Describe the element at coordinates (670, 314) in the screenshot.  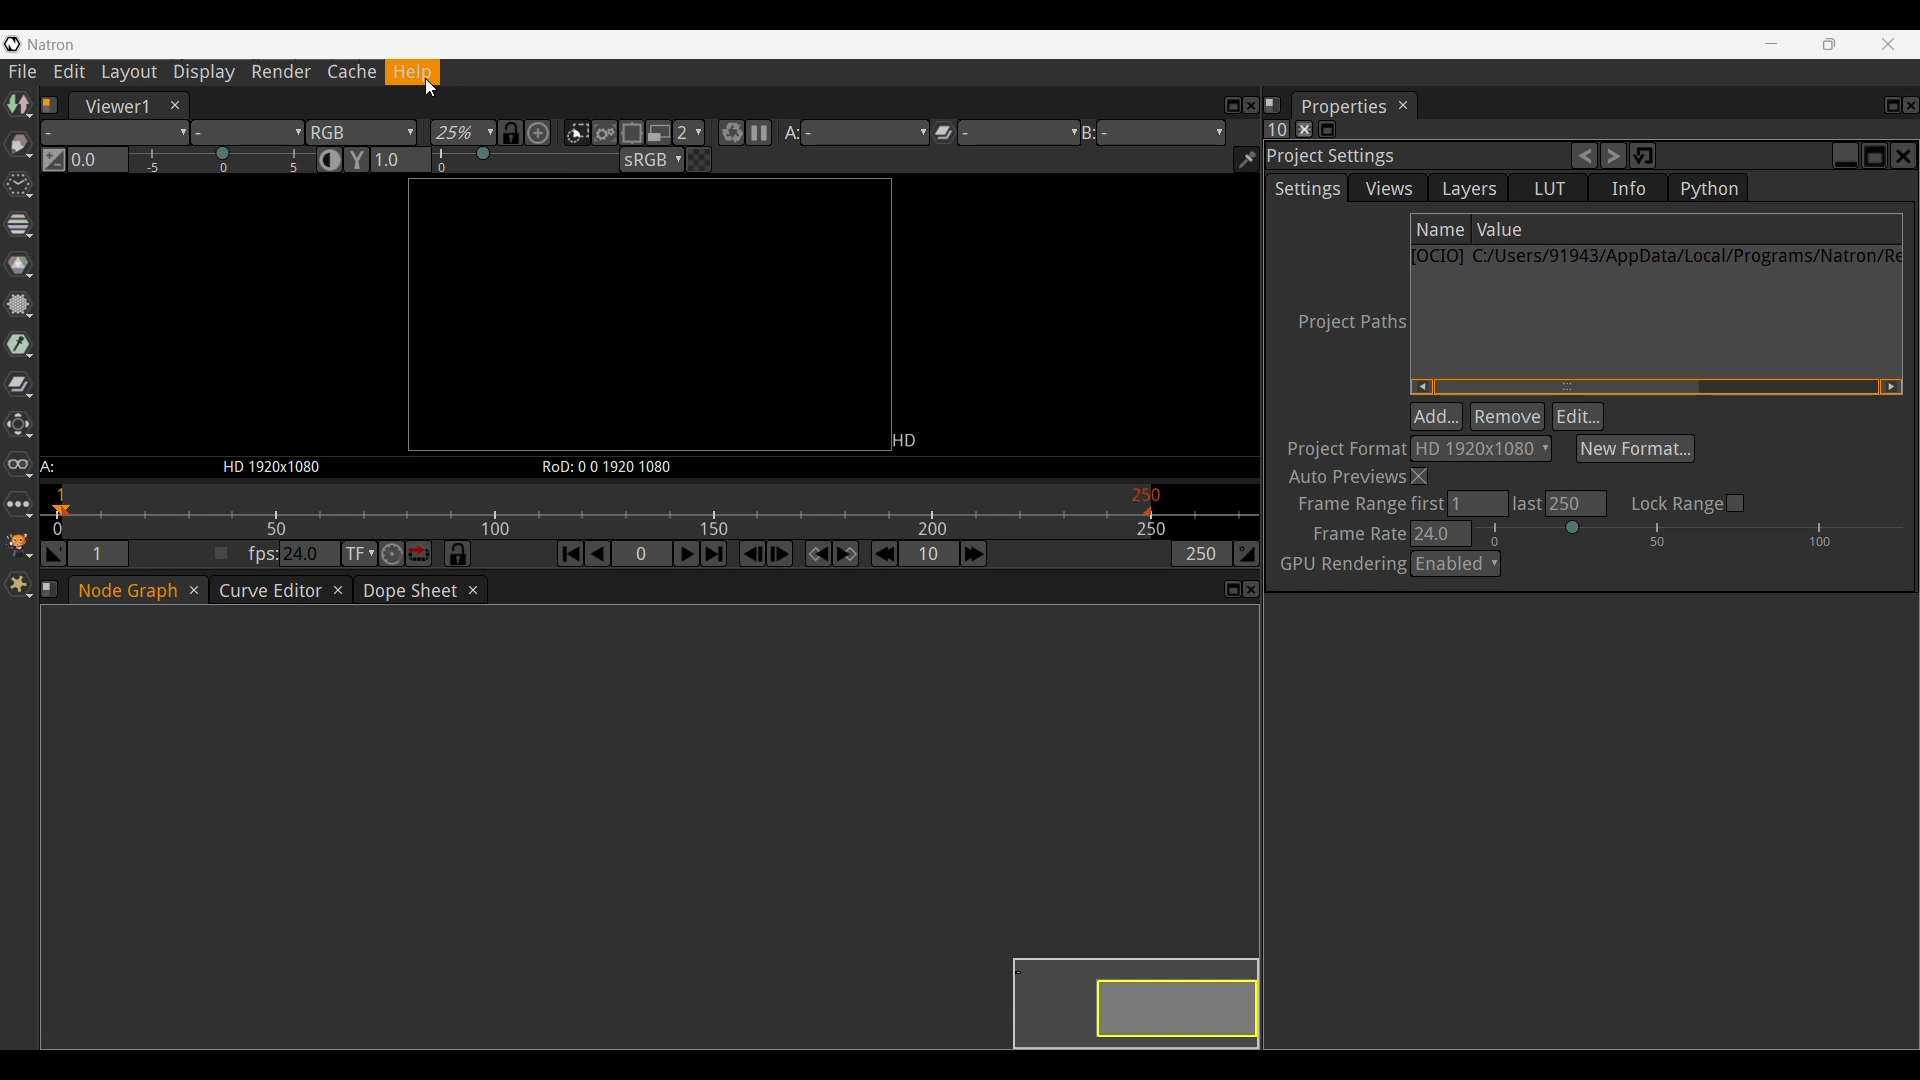
I see `Preview` at that location.